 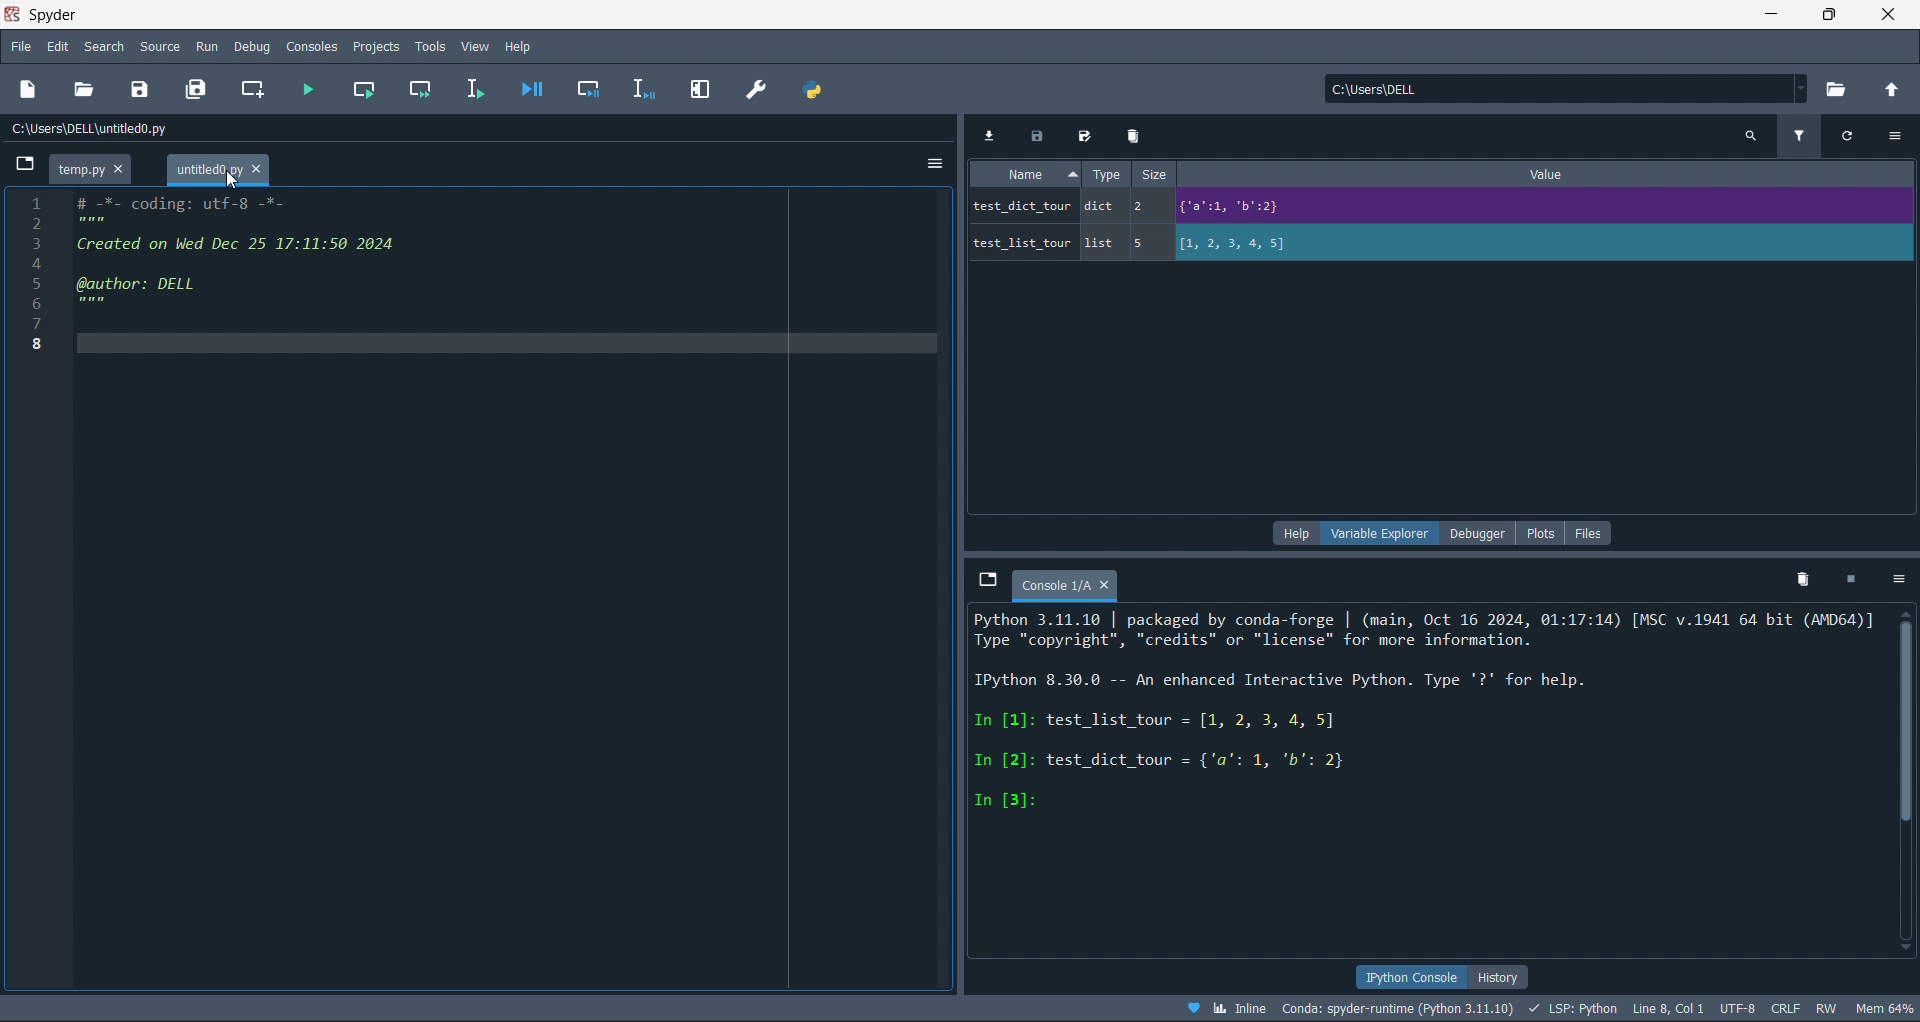 What do you see at coordinates (1035, 132) in the screenshot?
I see `save data` at bounding box center [1035, 132].